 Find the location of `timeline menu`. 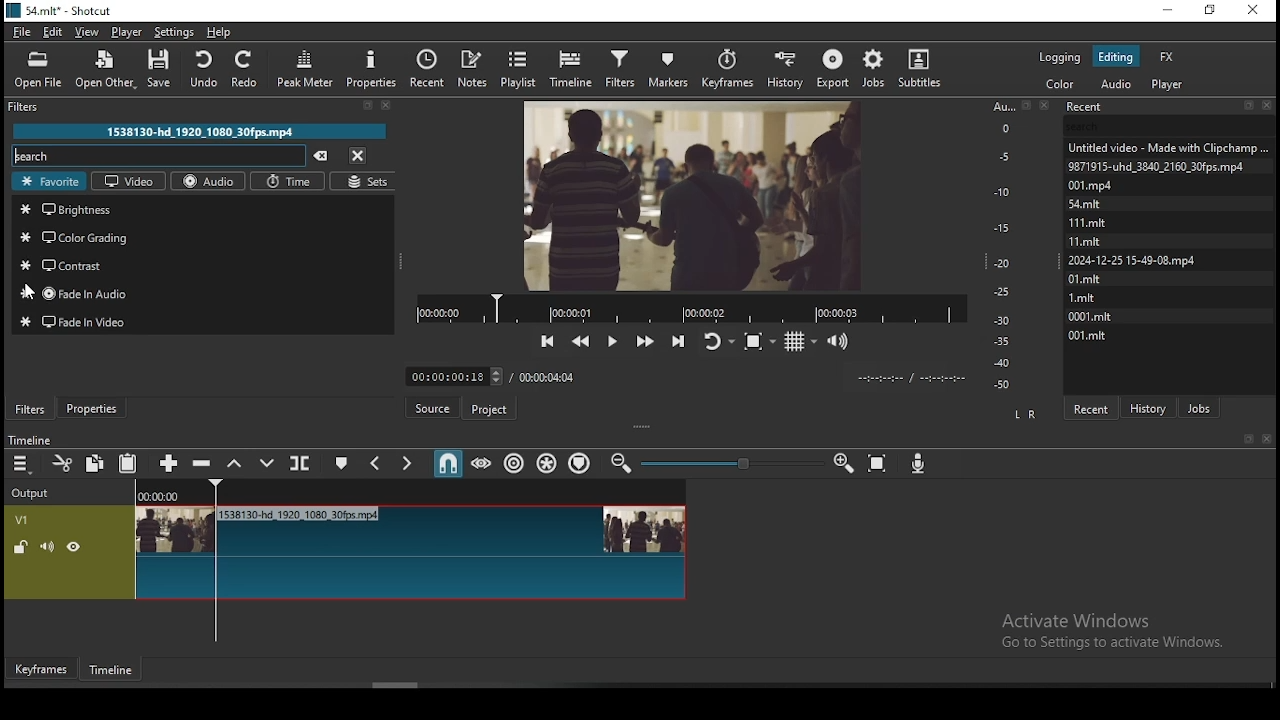

timeline menu is located at coordinates (23, 464).